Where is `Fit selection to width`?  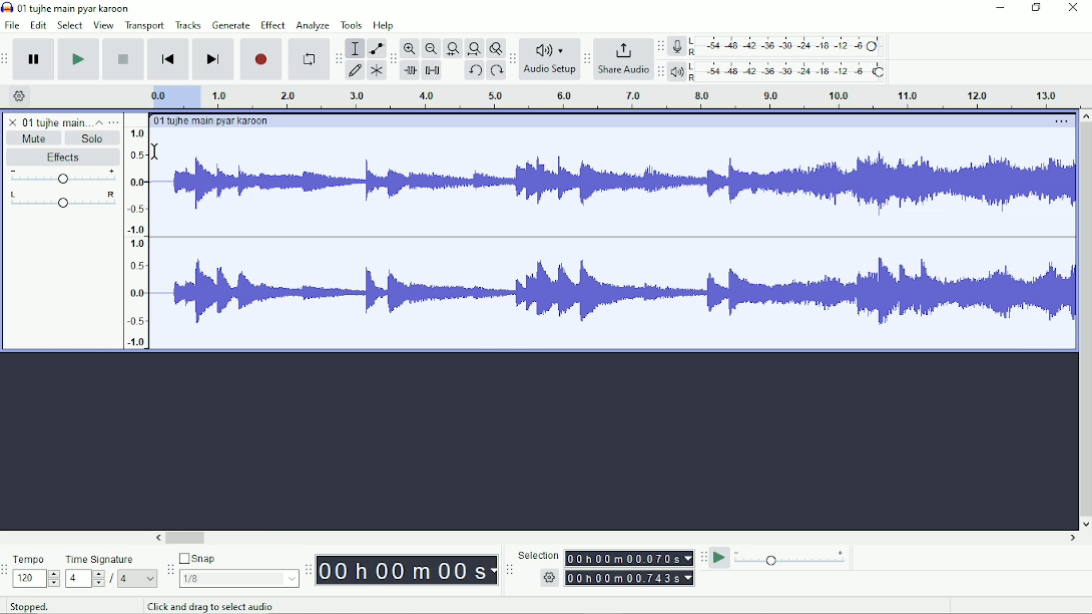 Fit selection to width is located at coordinates (453, 50).